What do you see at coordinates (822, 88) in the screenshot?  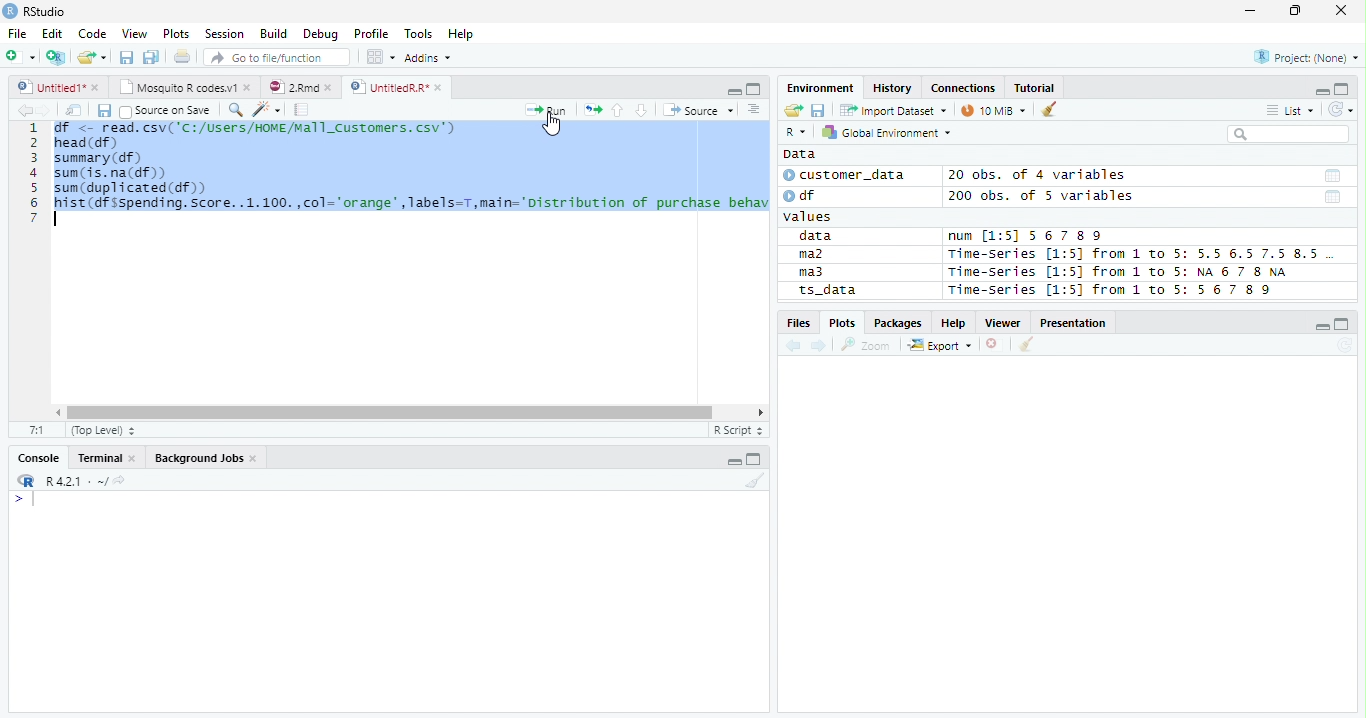 I see `Environment` at bounding box center [822, 88].